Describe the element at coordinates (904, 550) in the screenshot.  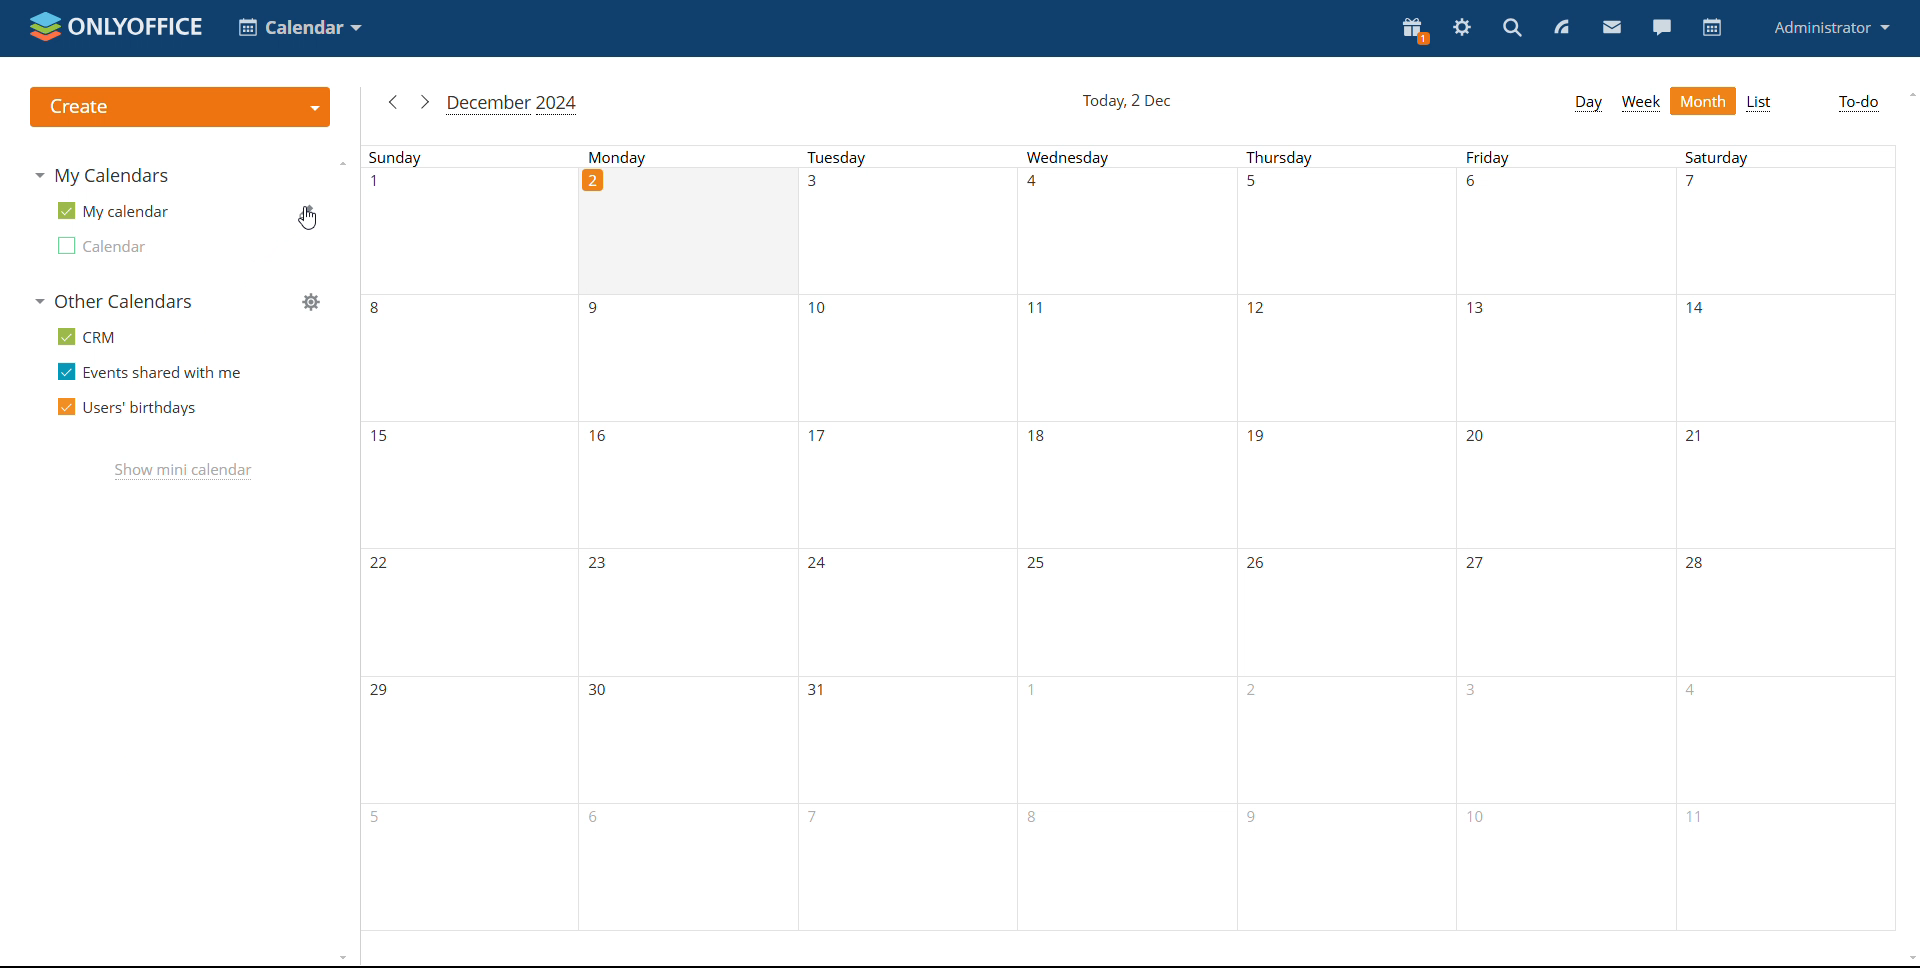
I see `tuesday` at that location.